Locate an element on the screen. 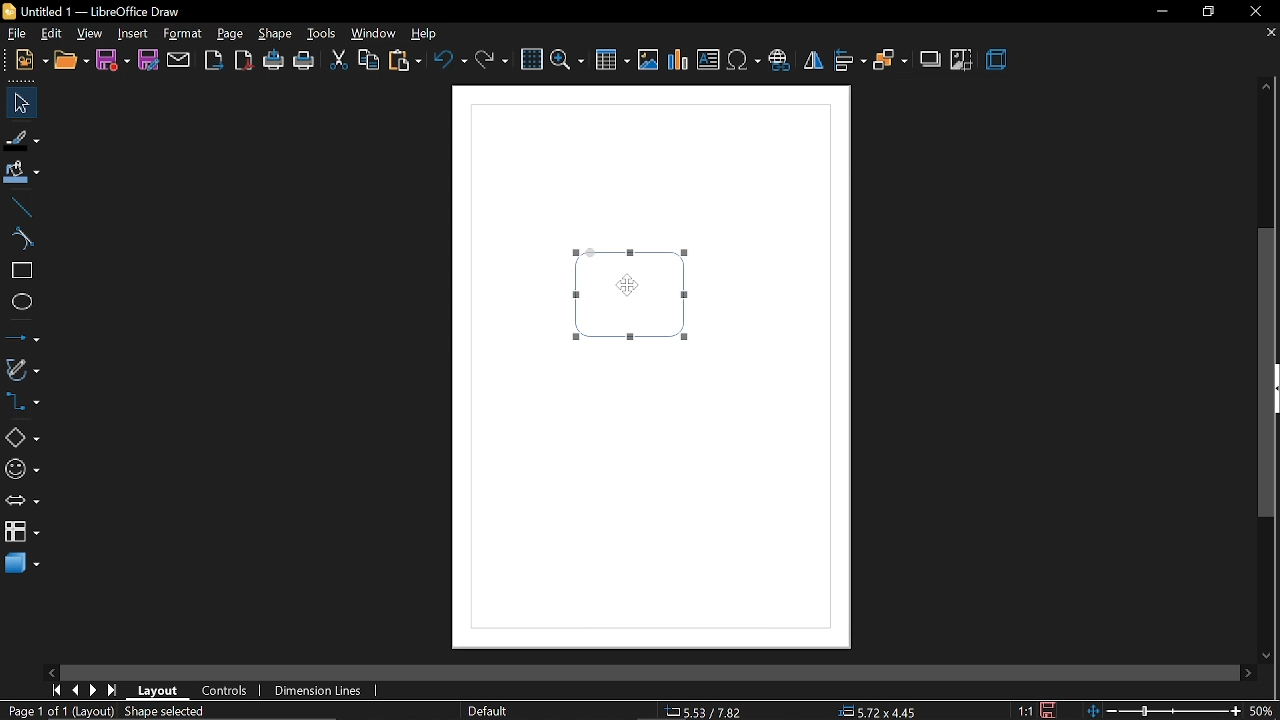 Image resolution: width=1280 pixels, height=720 pixels. move is located at coordinates (20, 103).